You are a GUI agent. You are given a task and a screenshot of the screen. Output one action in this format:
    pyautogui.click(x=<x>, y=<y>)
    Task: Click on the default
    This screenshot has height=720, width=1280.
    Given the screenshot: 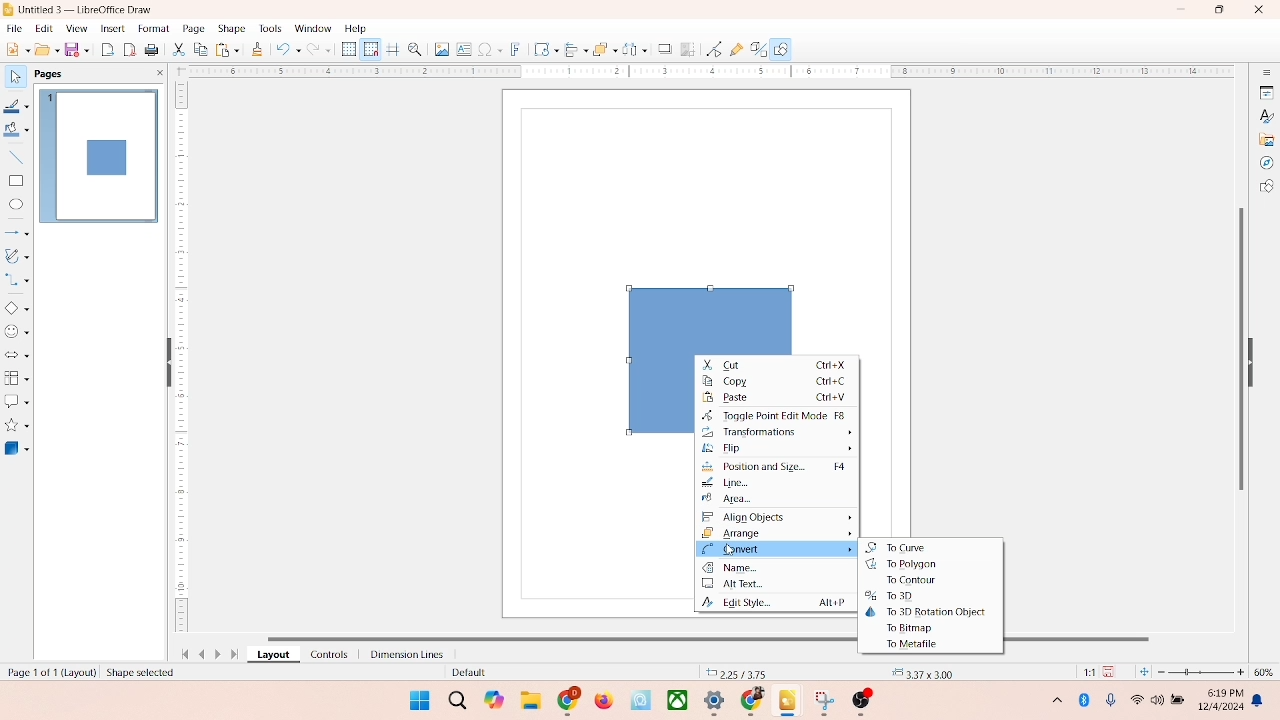 What is the action you would take?
    pyautogui.click(x=465, y=673)
    